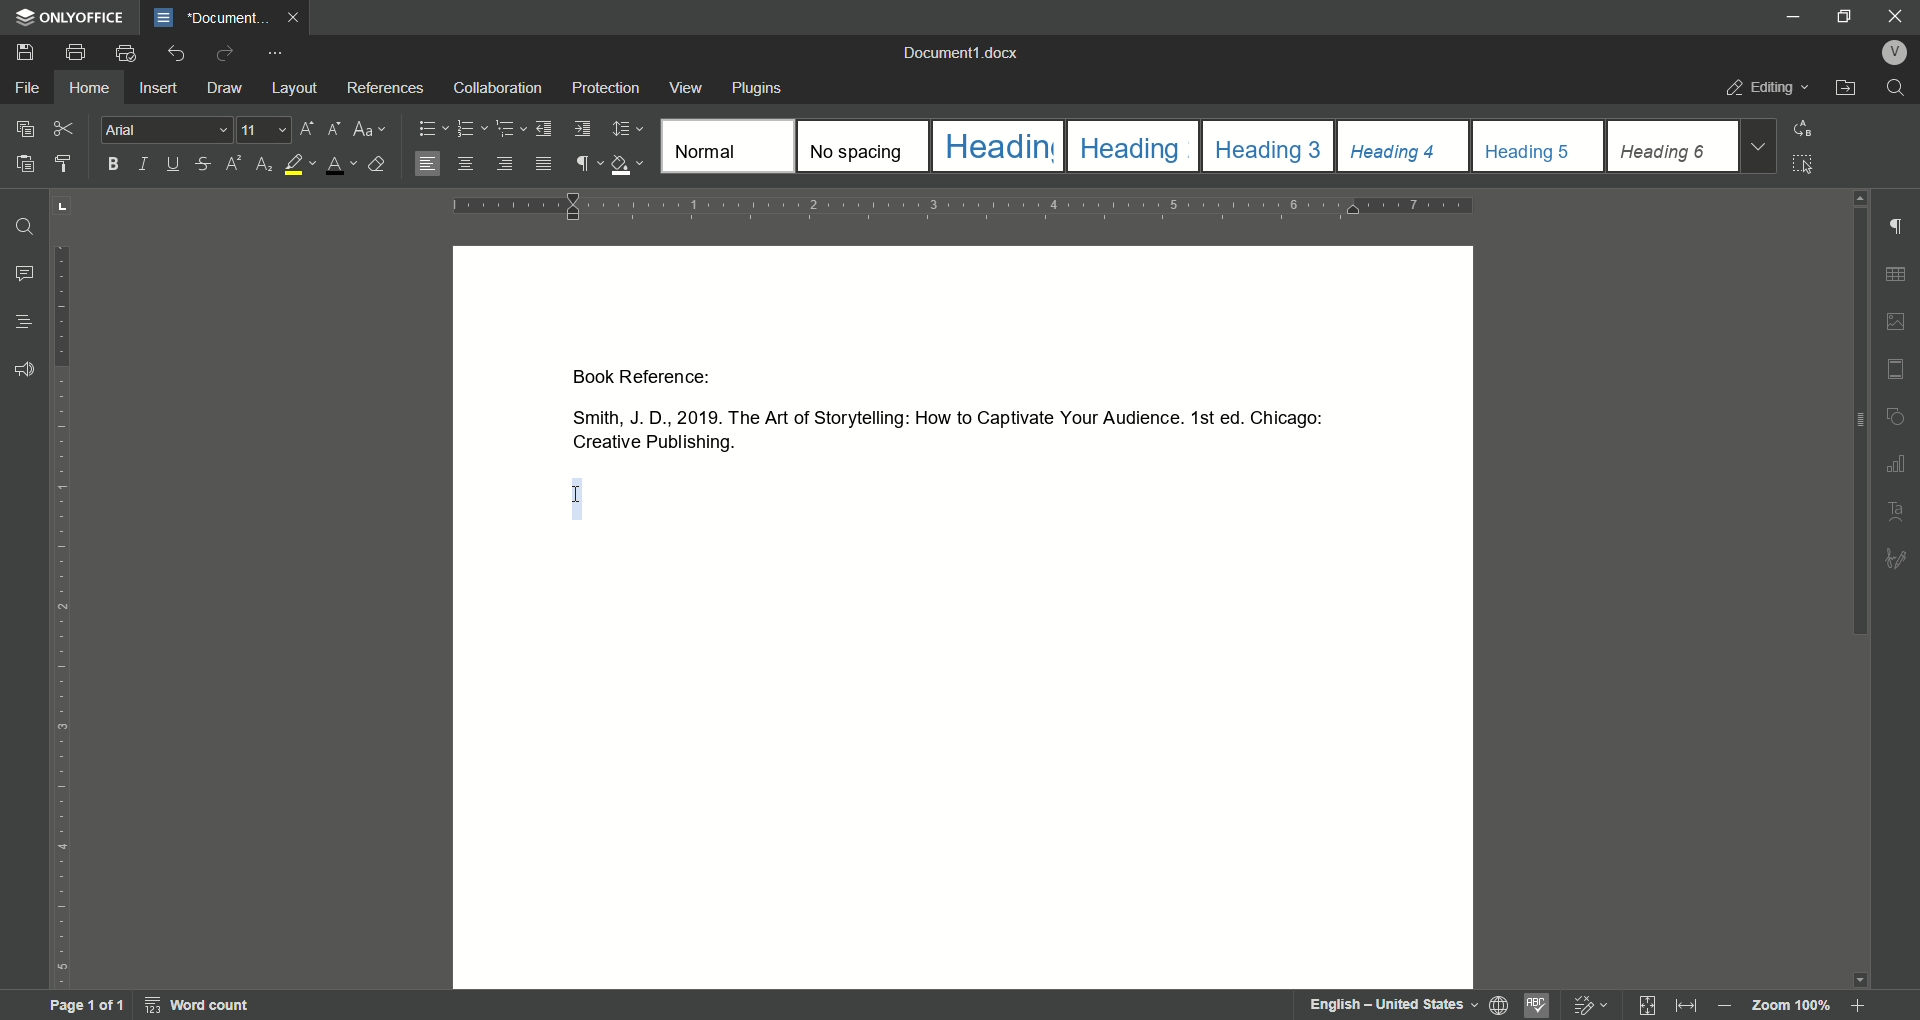  Describe the element at coordinates (862, 146) in the screenshot. I see `headings` at that location.